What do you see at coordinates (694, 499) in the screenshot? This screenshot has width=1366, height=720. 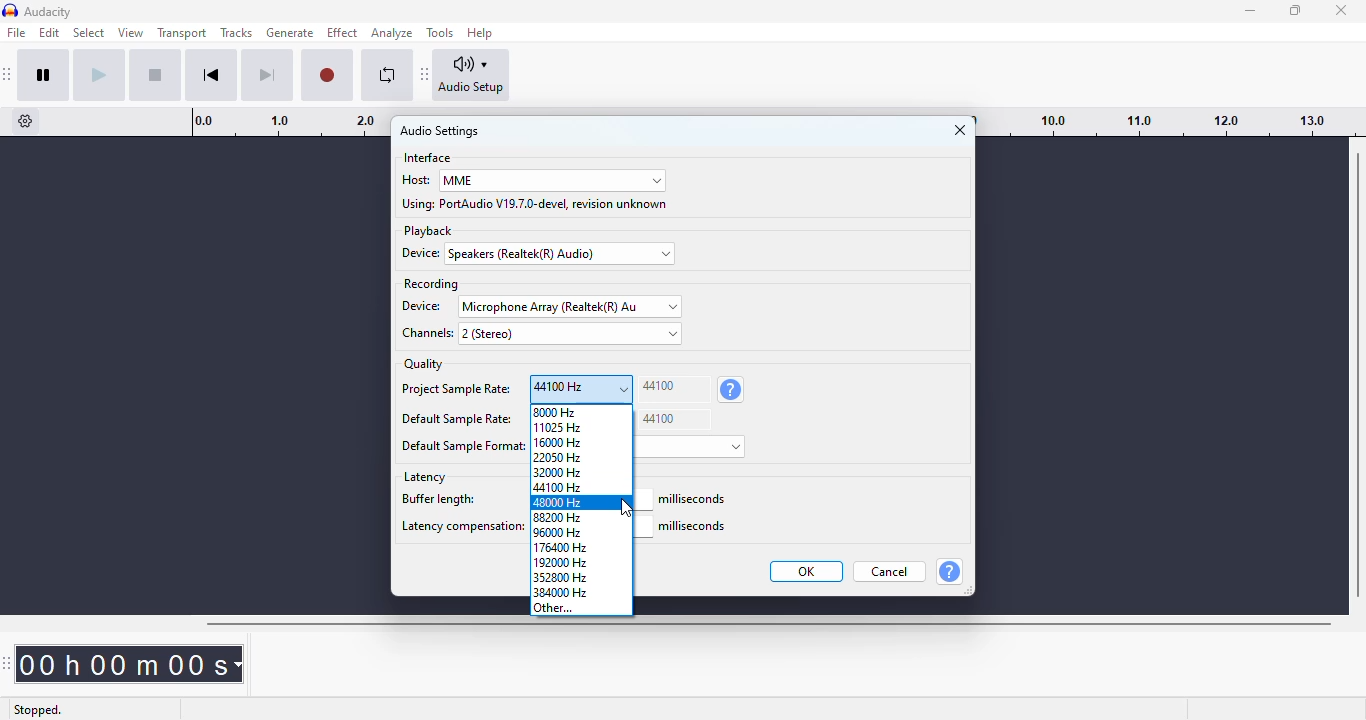 I see `miliseconds` at bounding box center [694, 499].